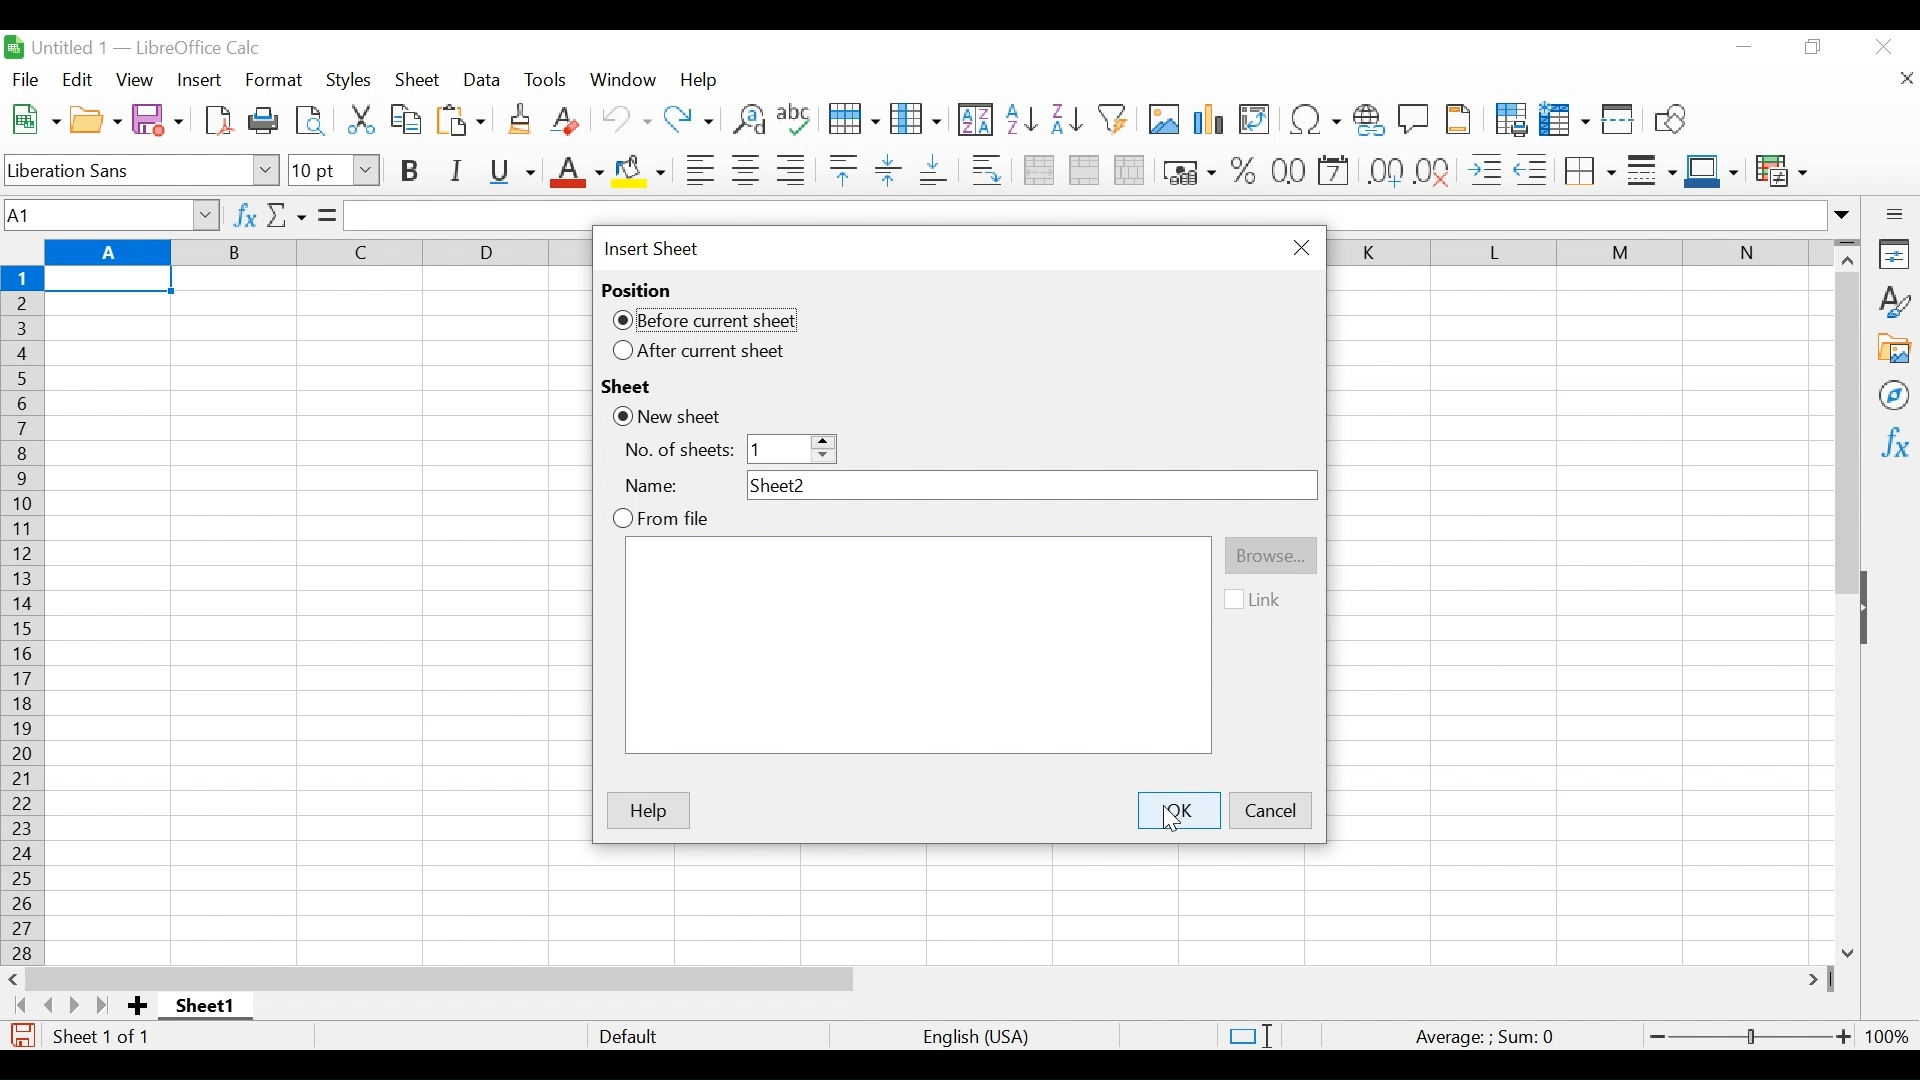 The height and width of the screenshot is (1080, 1920). I want to click on Headers and Footers, so click(1460, 120).